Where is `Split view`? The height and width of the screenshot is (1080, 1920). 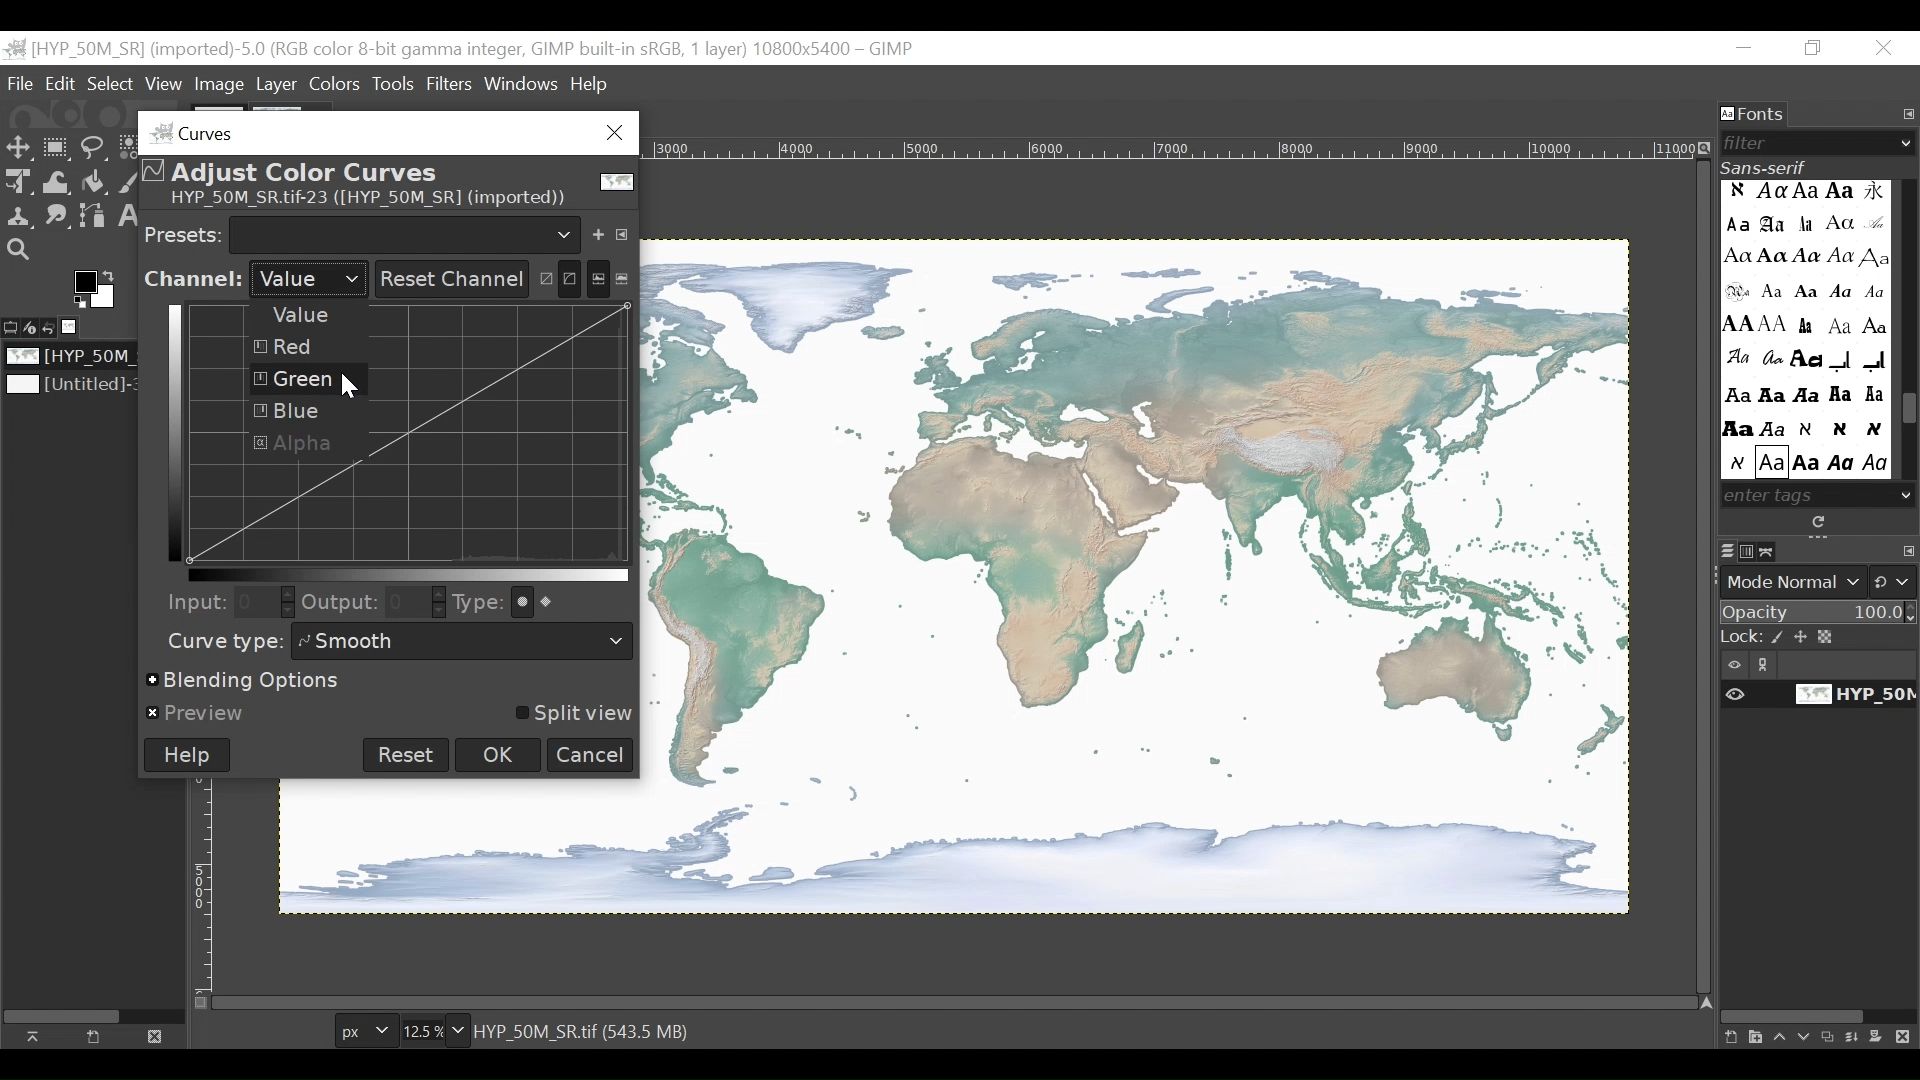
Split view is located at coordinates (571, 714).